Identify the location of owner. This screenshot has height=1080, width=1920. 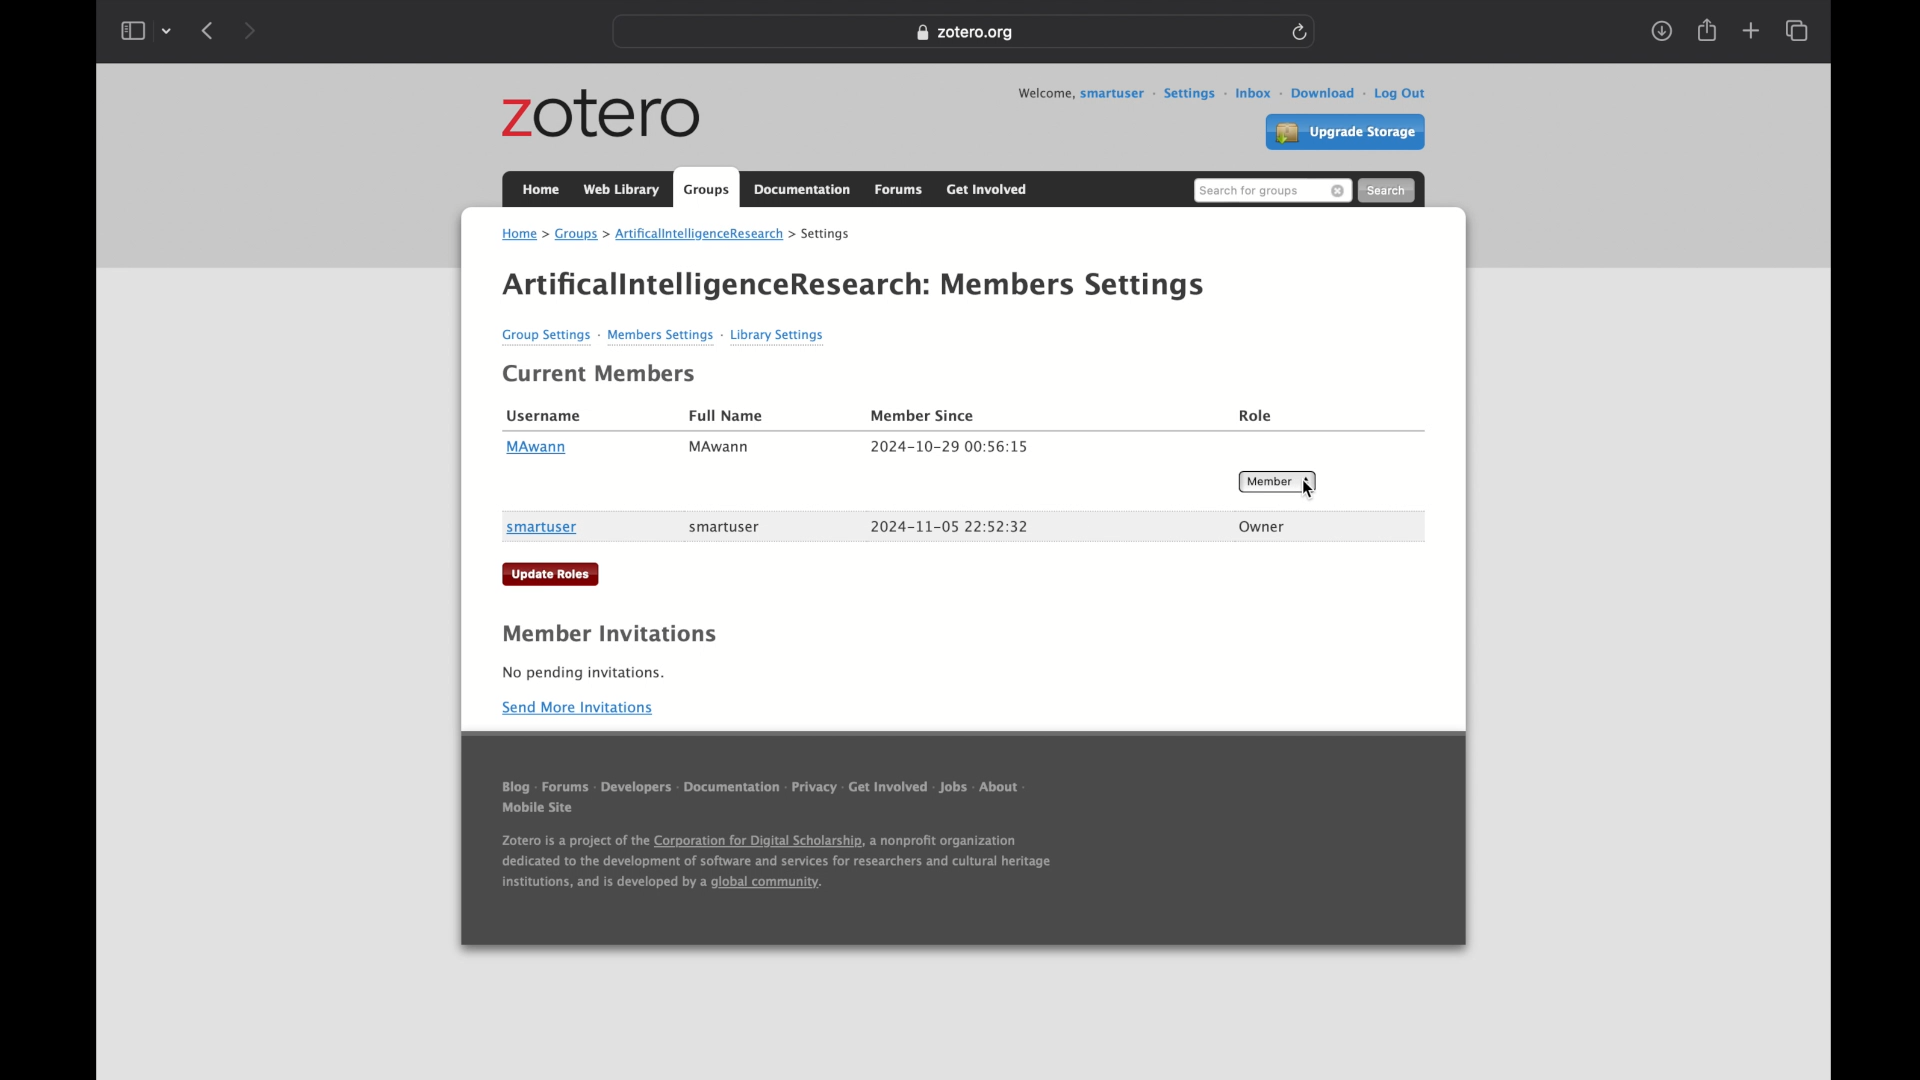
(1262, 527).